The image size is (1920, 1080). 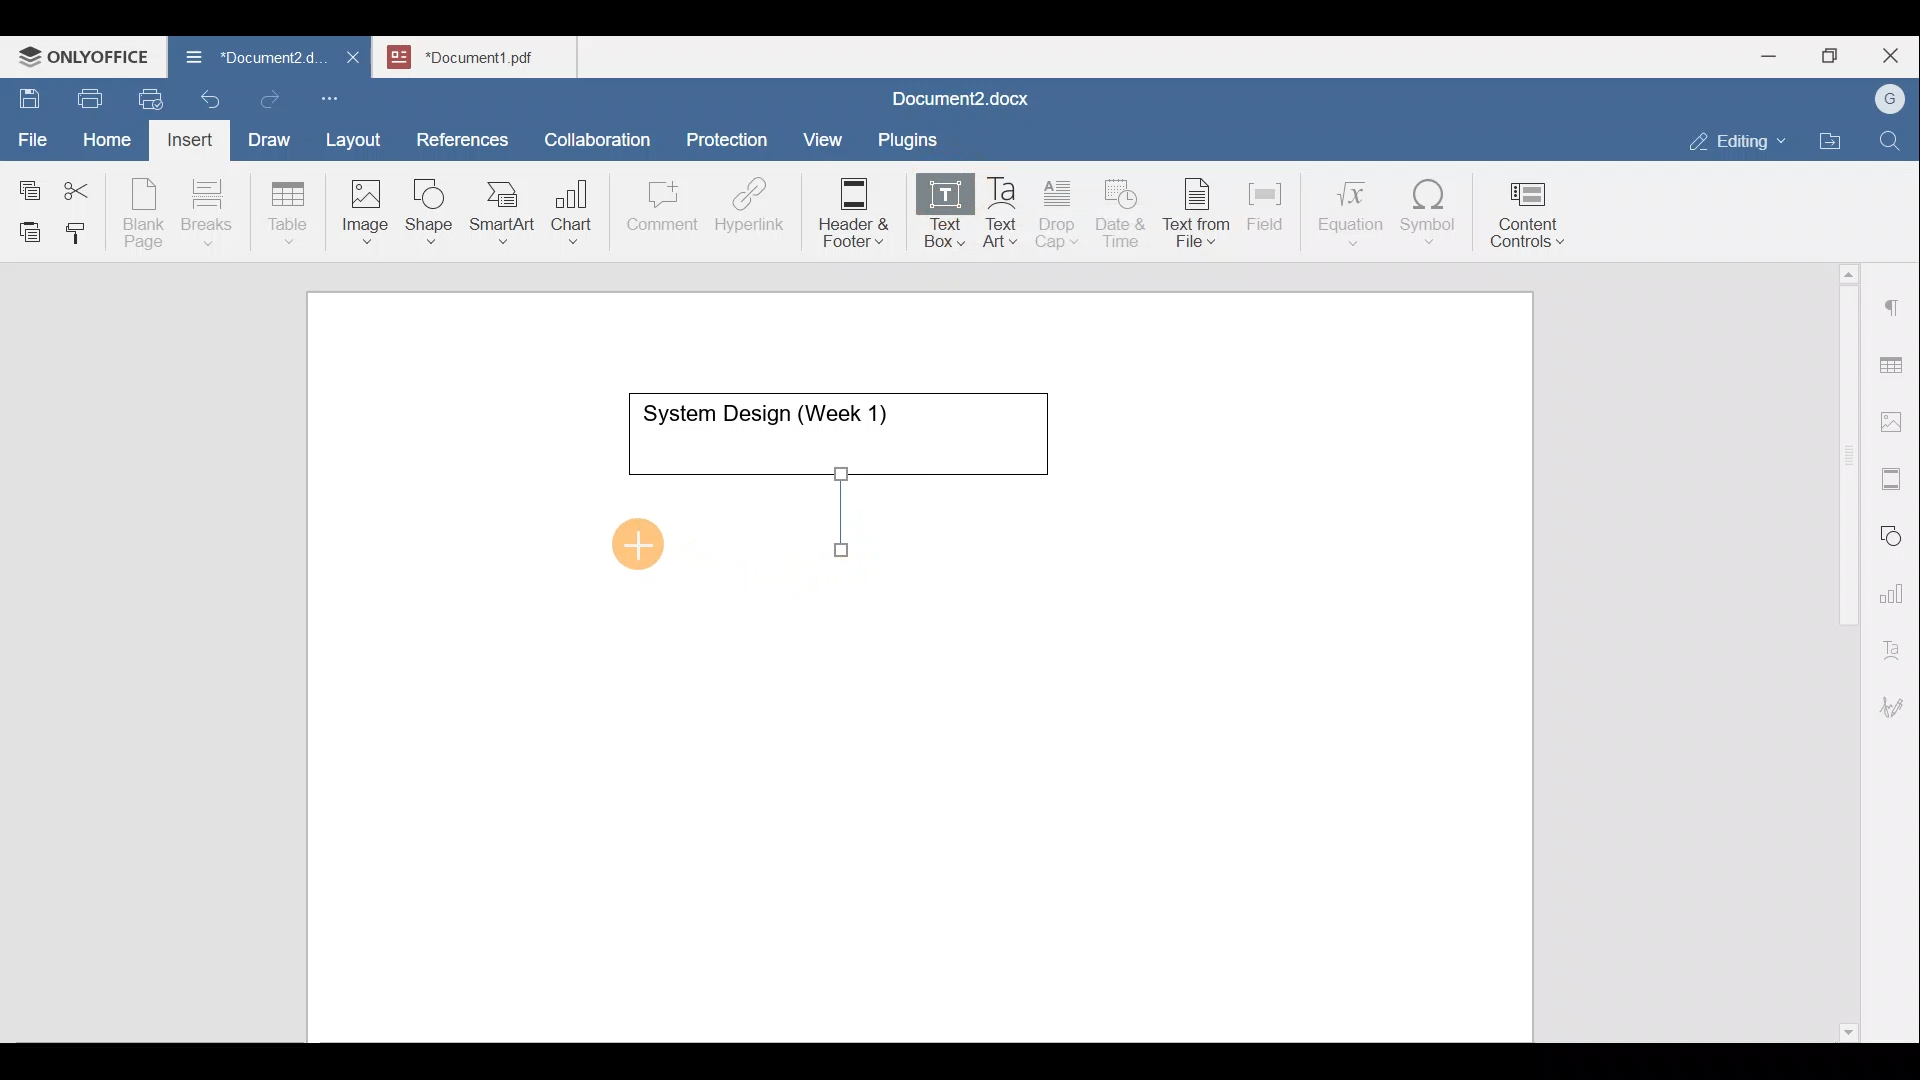 What do you see at coordinates (568, 214) in the screenshot?
I see `Chart` at bounding box center [568, 214].